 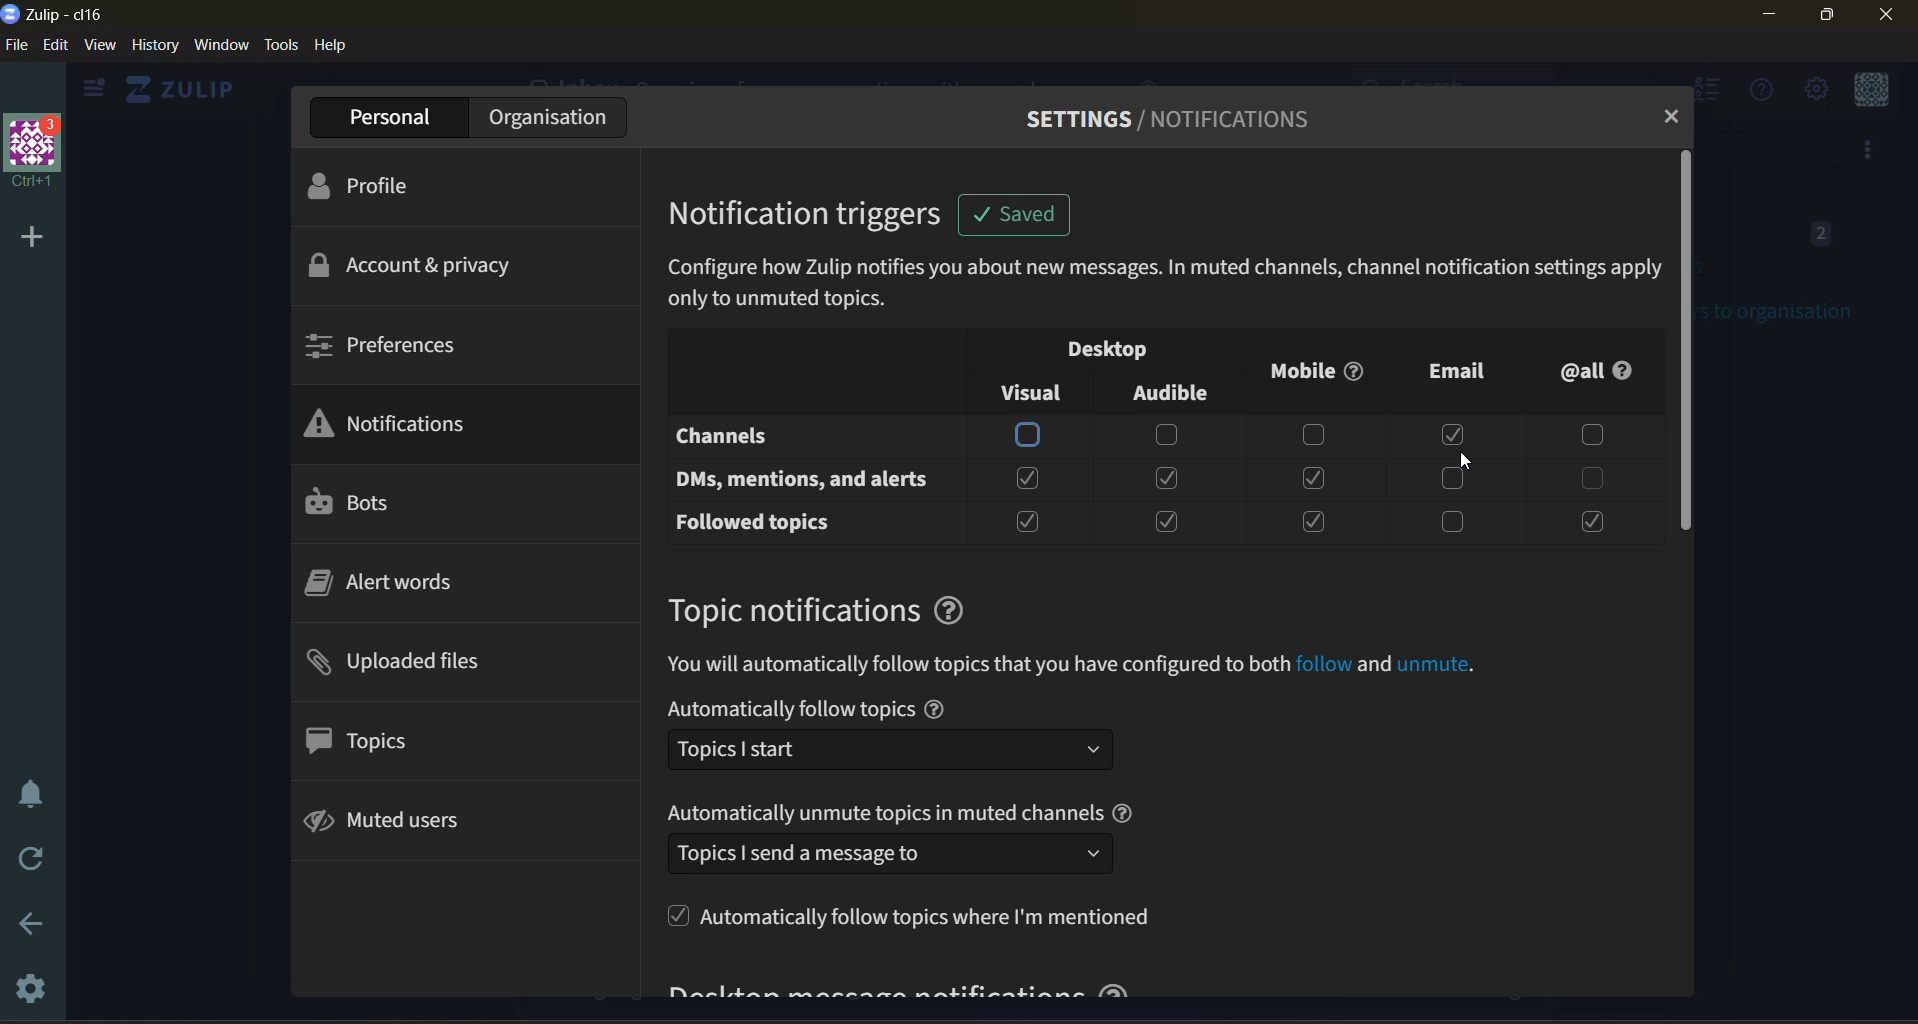 I want to click on file, so click(x=16, y=44).